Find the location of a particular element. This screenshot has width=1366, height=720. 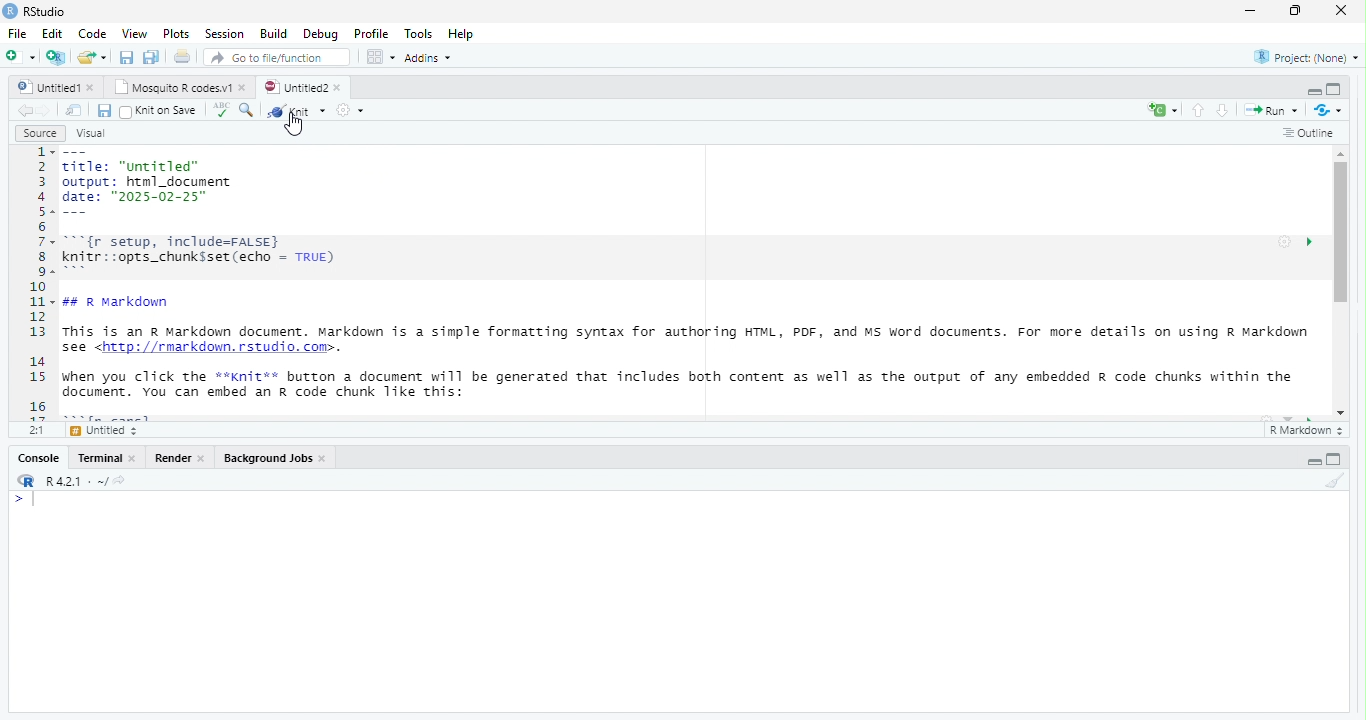

search in doc is located at coordinates (75, 110).